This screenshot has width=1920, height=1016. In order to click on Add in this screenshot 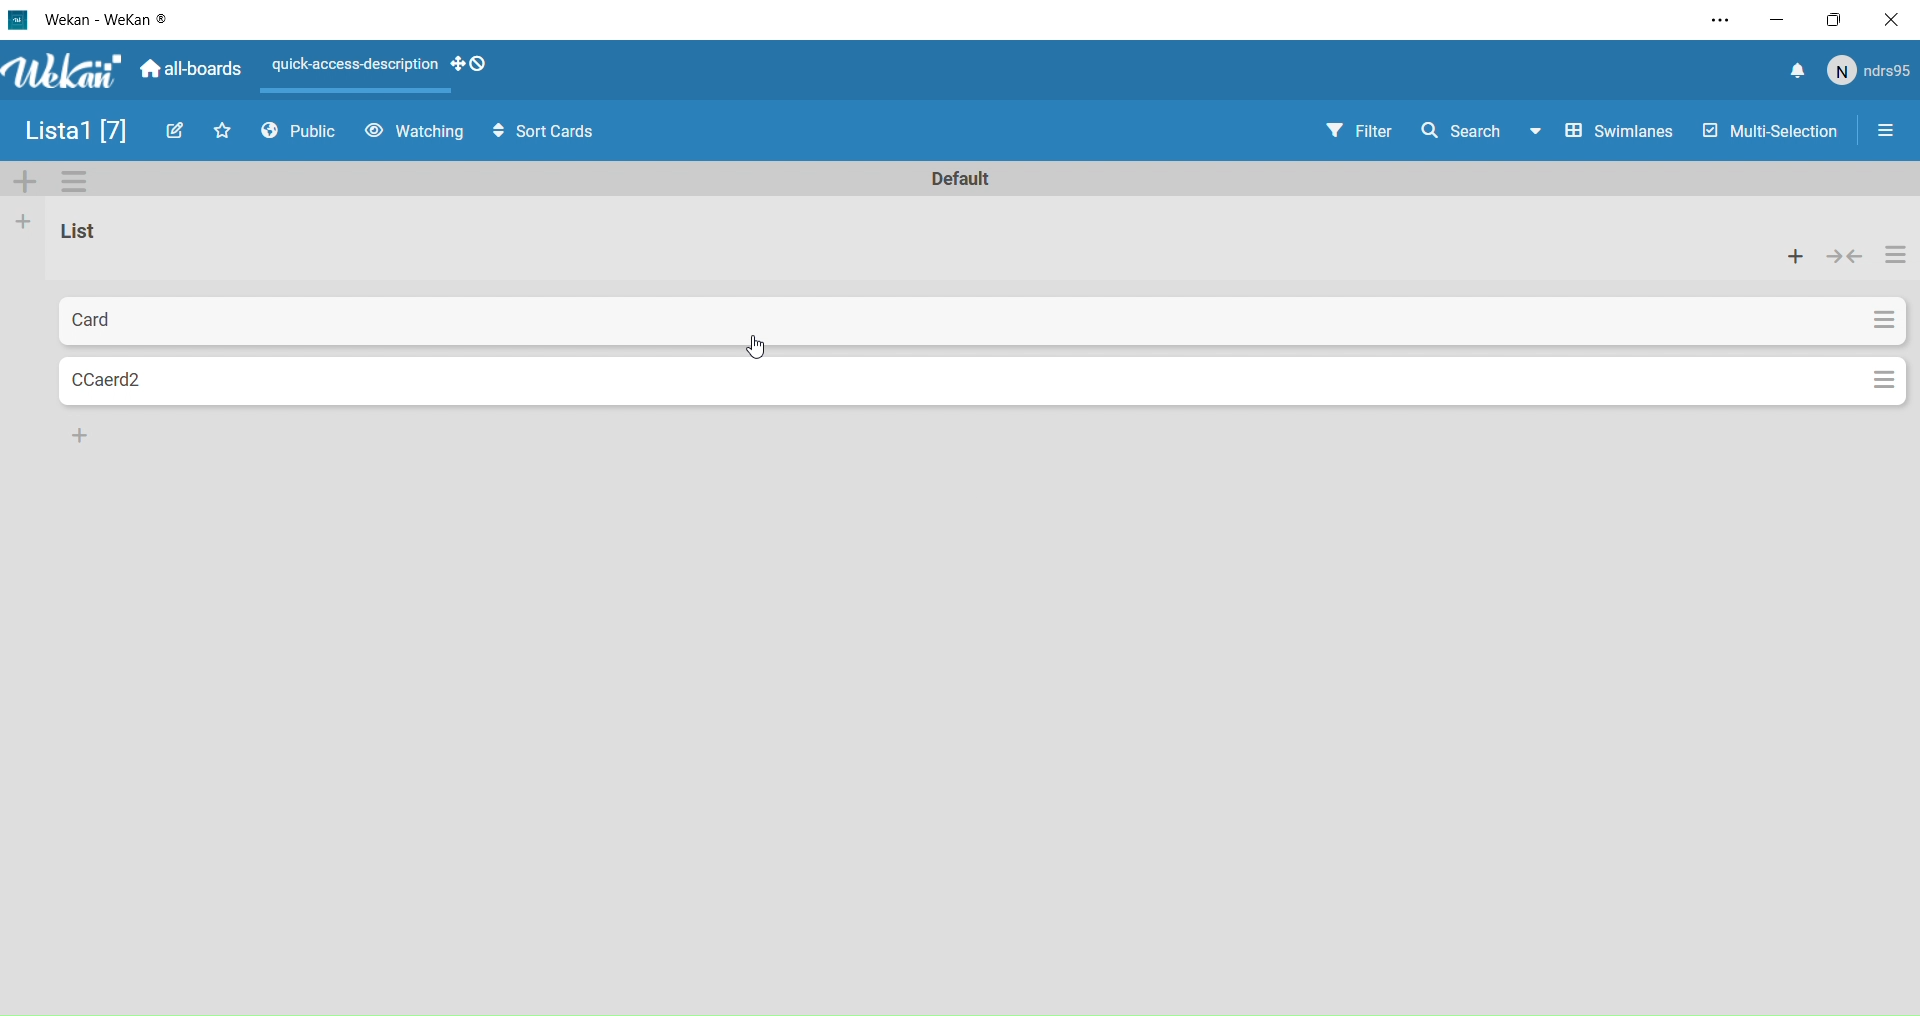, I will do `click(22, 178)`.